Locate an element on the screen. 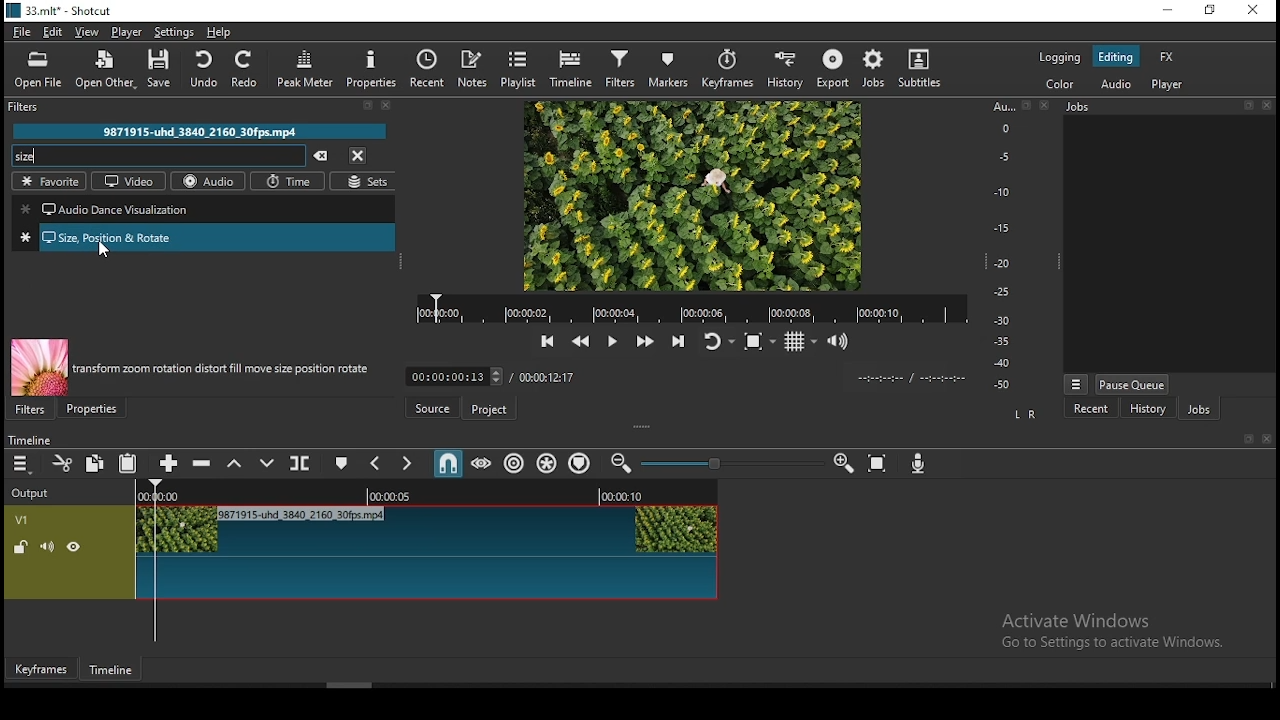 The width and height of the screenshot is (1280, 720). transform zoom rotation distort fill move size position rotate is located at coordinates (224, 369).